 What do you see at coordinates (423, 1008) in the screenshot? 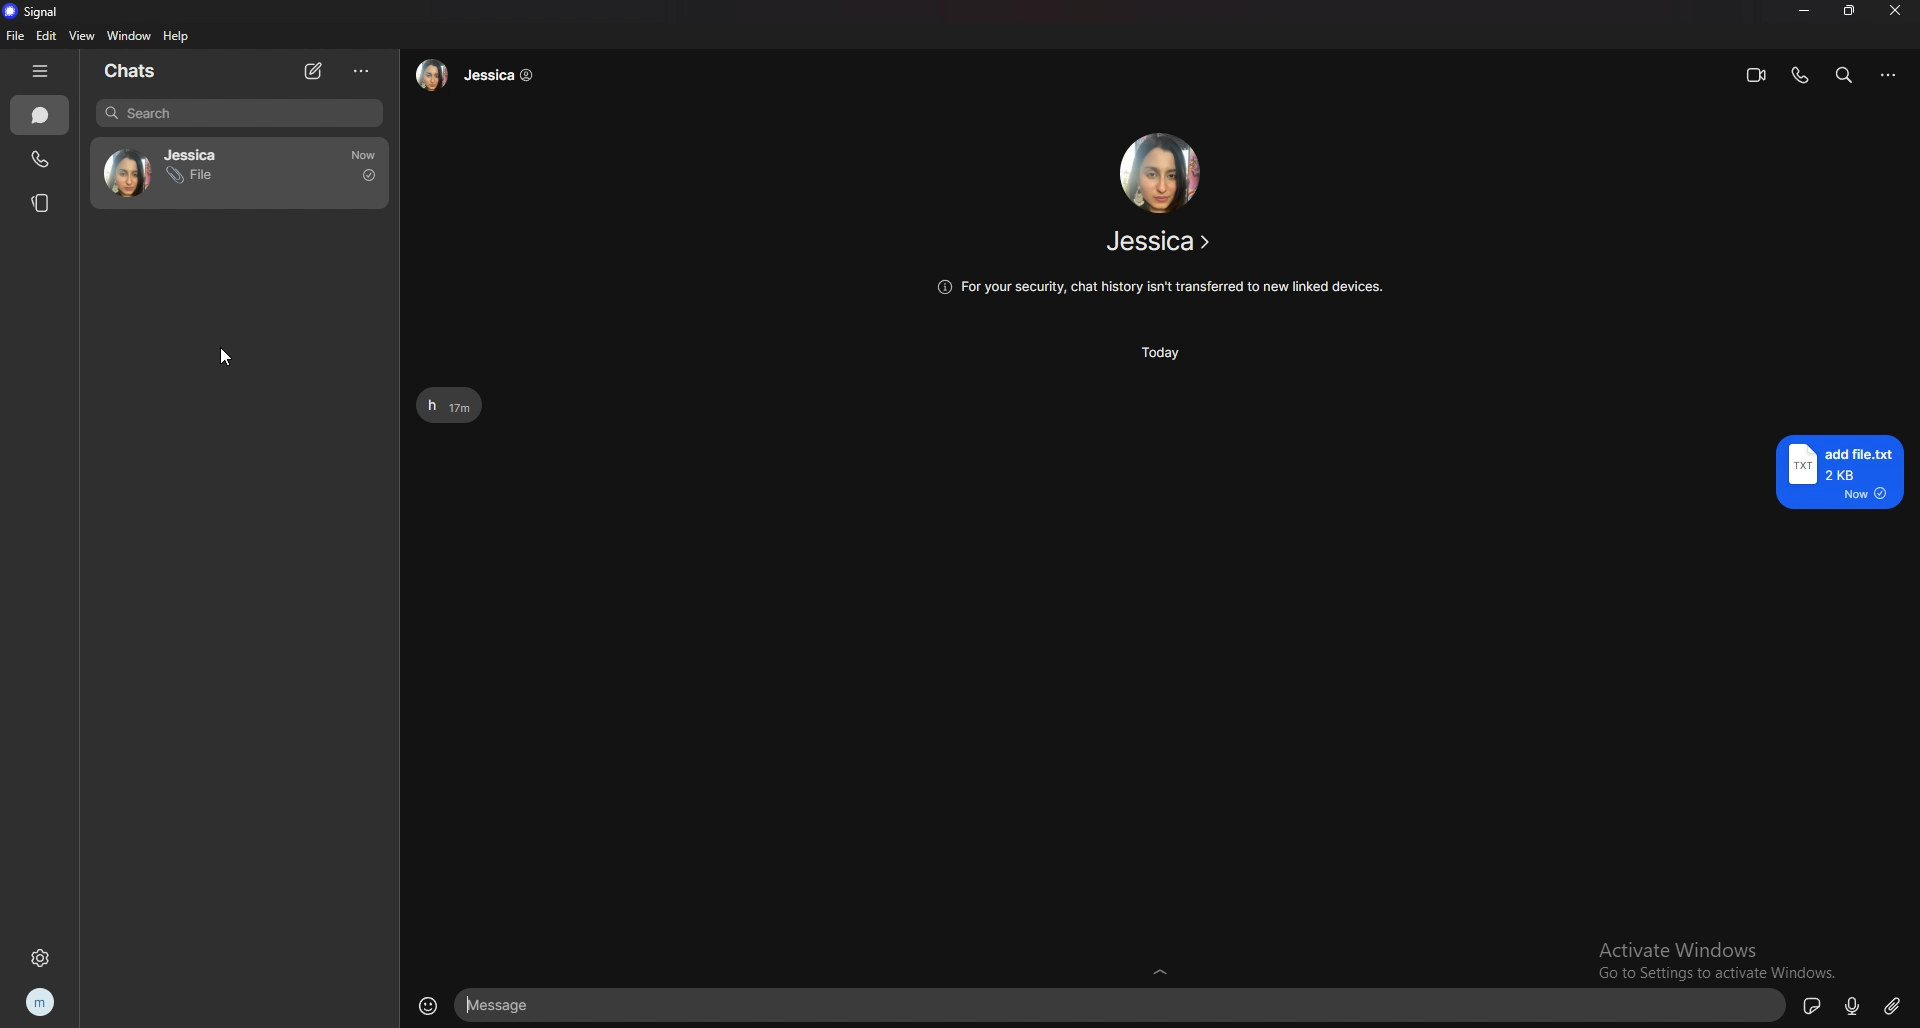
I see `emoji` at bounding box center [423, 1008].